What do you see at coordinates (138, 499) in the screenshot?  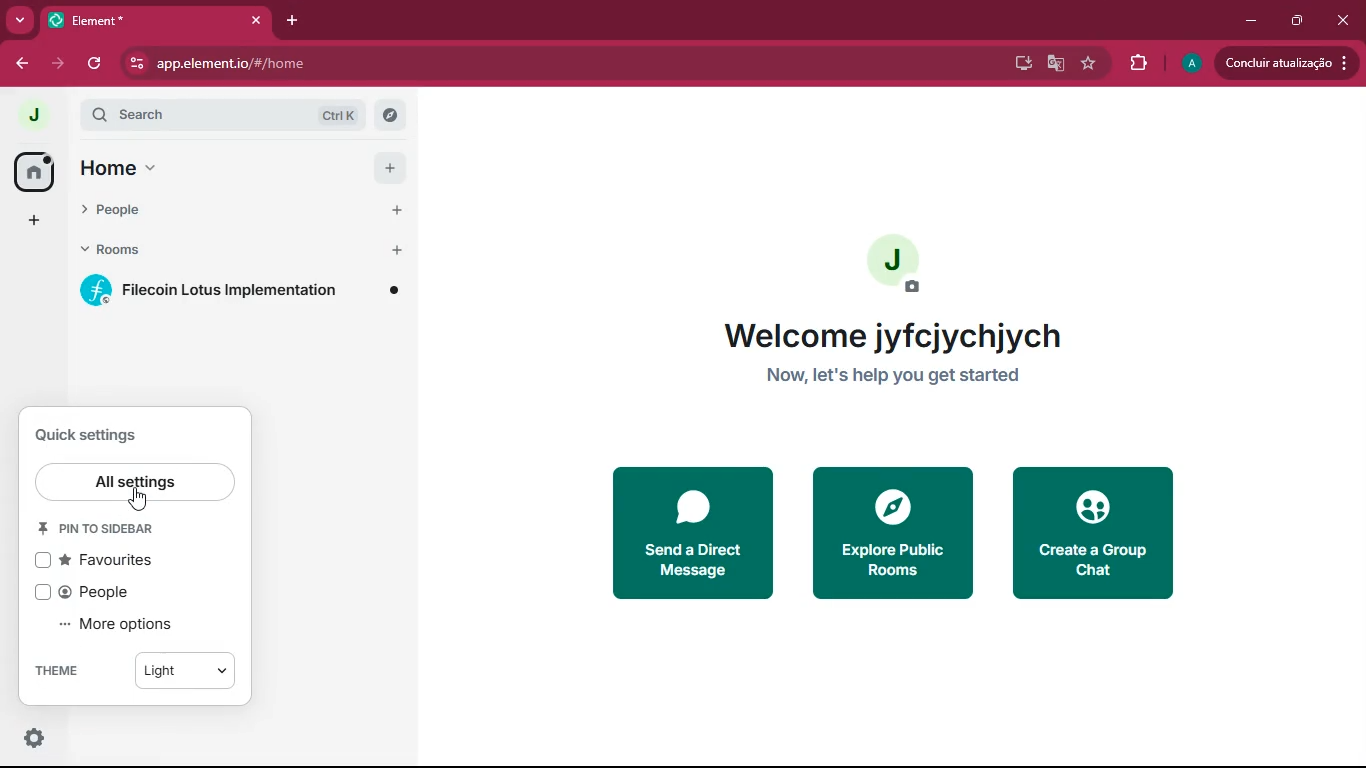 I see `cursor` at bounding box center [138, 499].